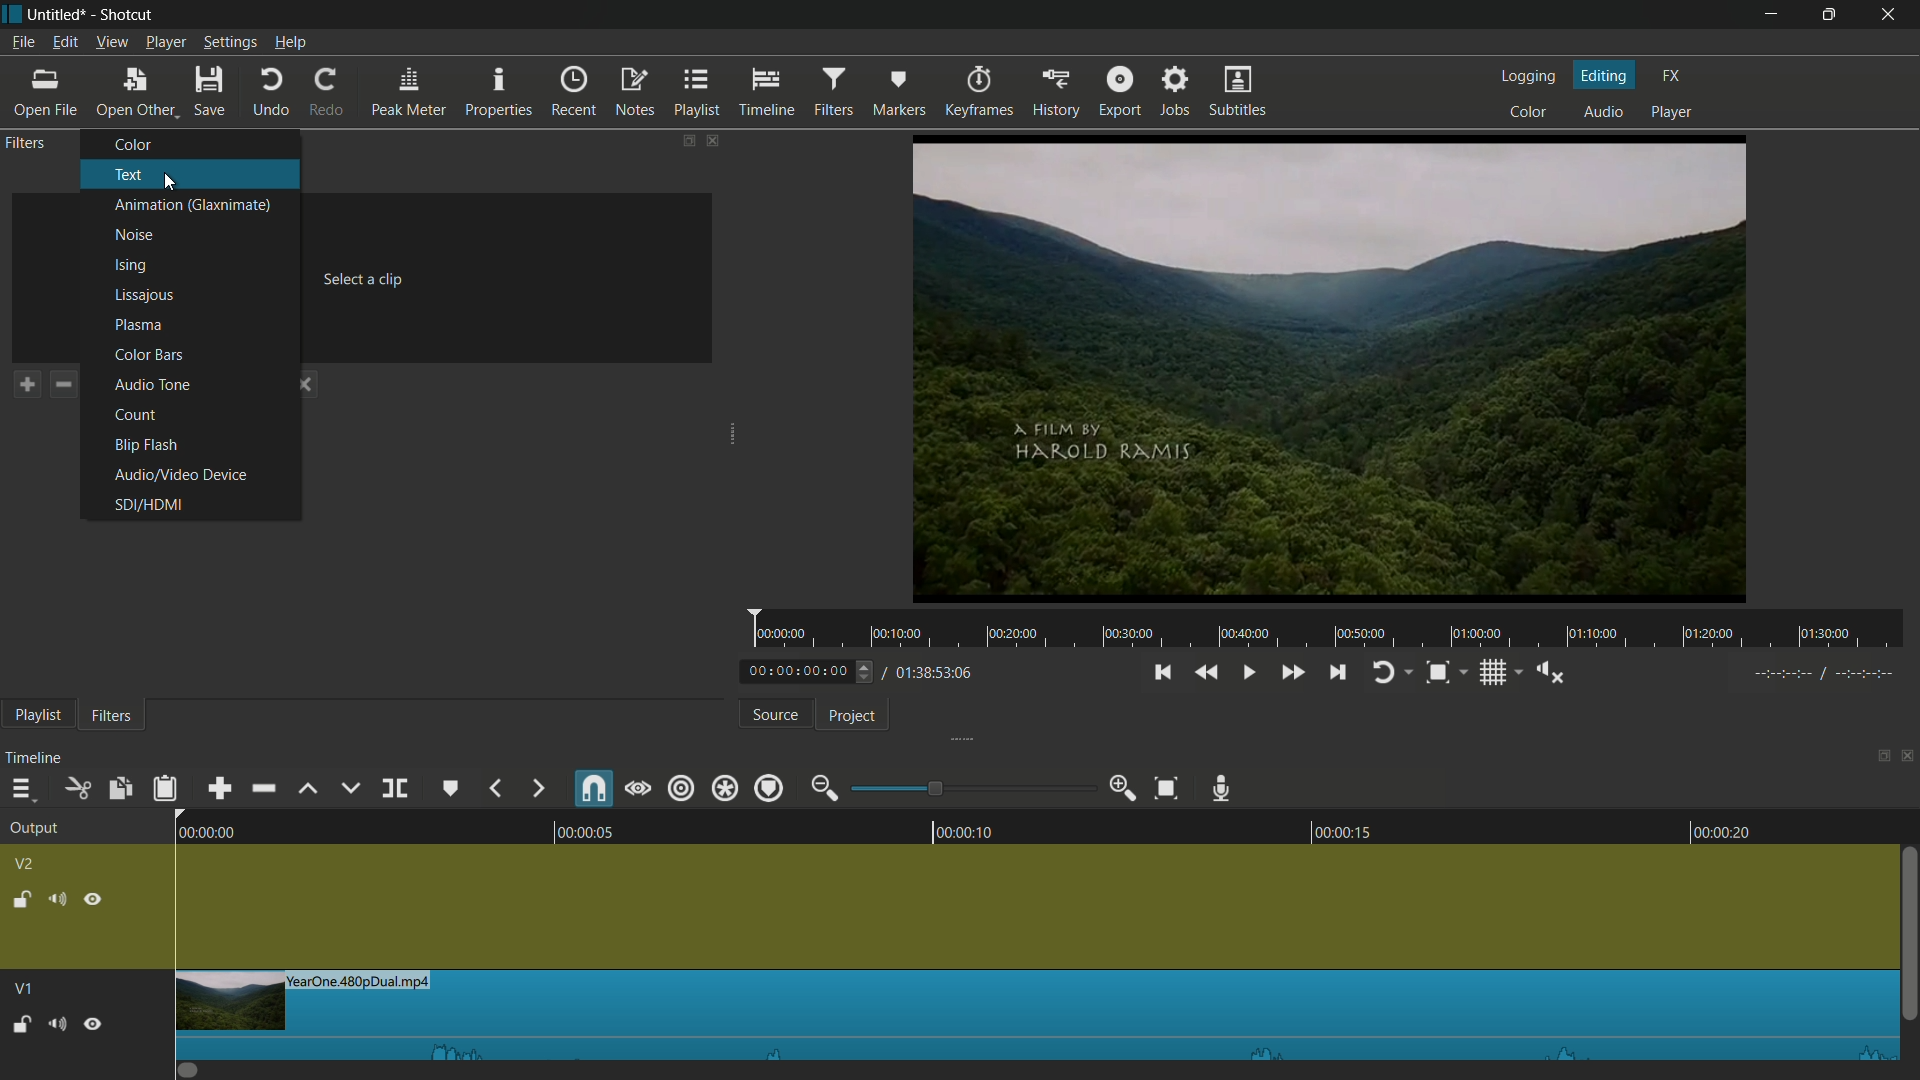  What do you see at coordinates (56, 898) in the screenshot?
I see `mute` at bounding box center [56, 898].